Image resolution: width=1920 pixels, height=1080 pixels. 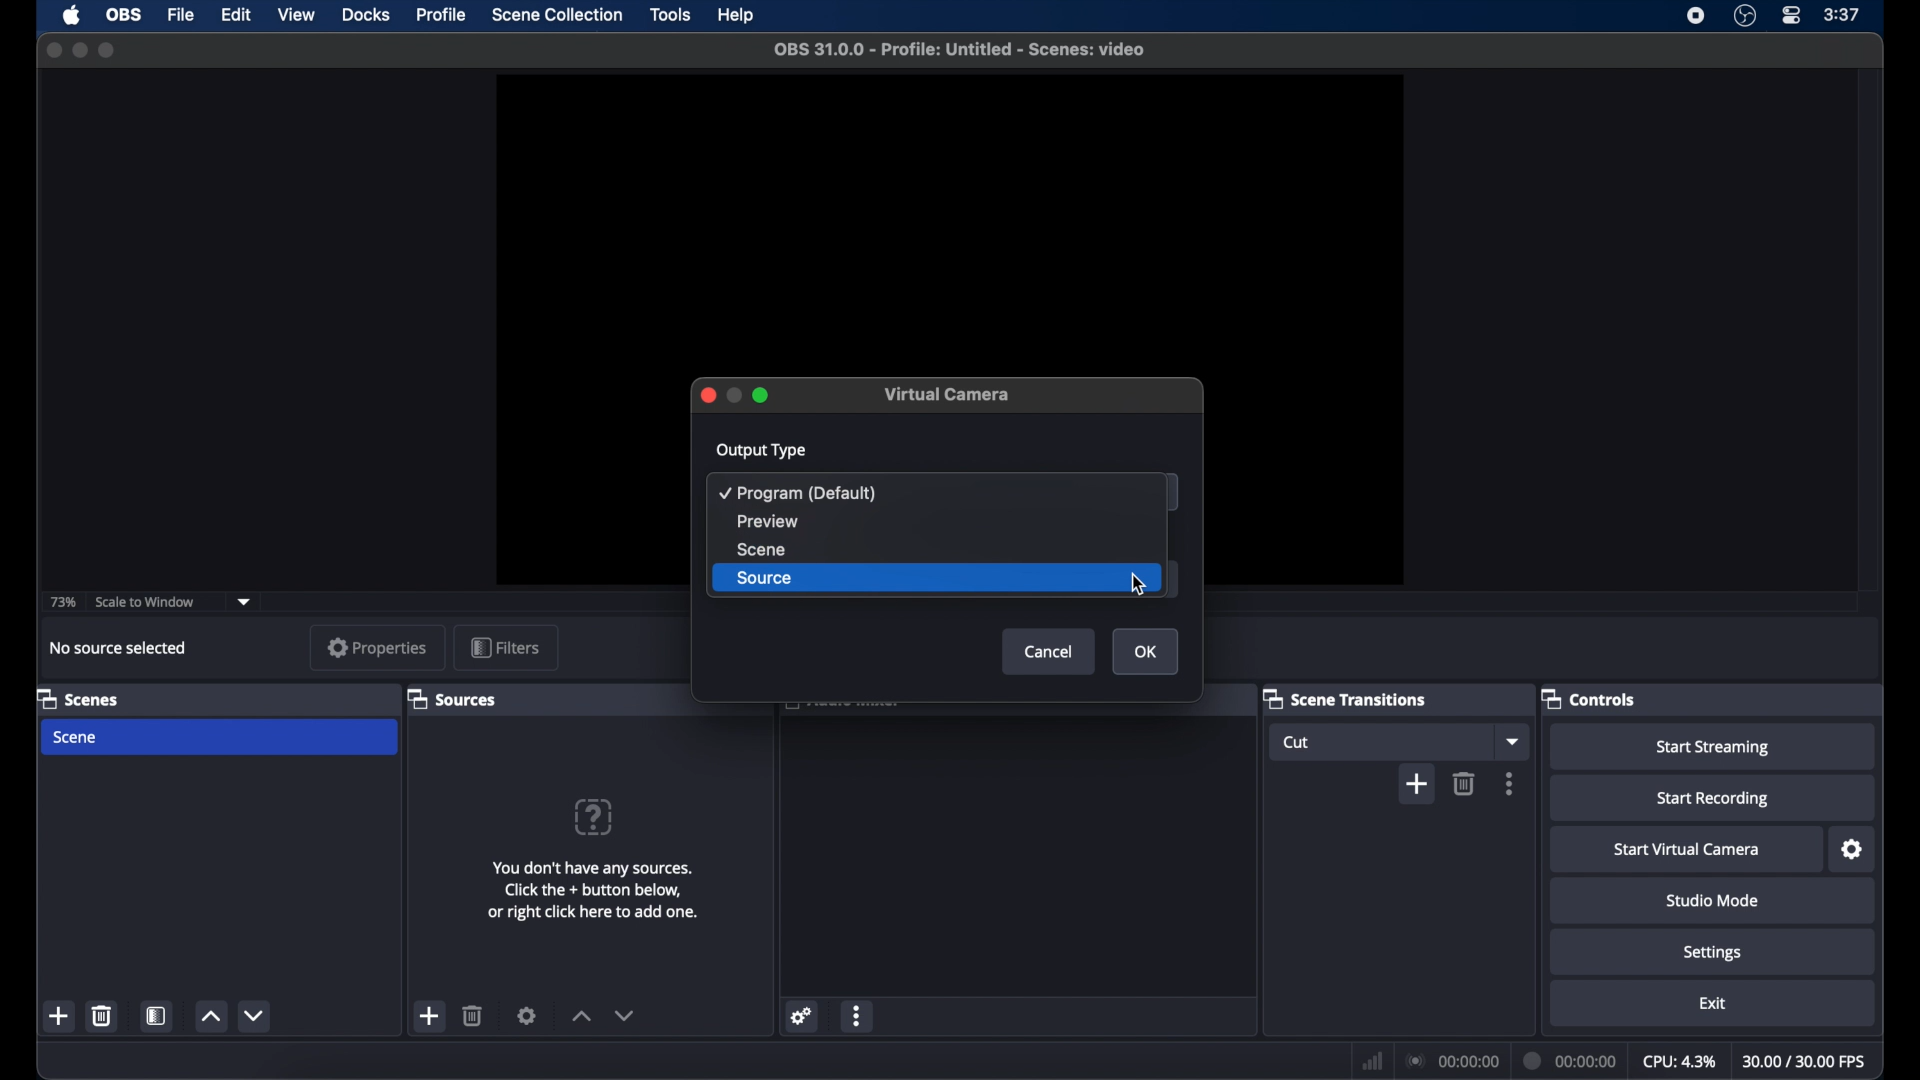 What do you see at coordinates (157, 1017) in the screenshot?
I see `scene filters` at bounding box center [157, 1017].